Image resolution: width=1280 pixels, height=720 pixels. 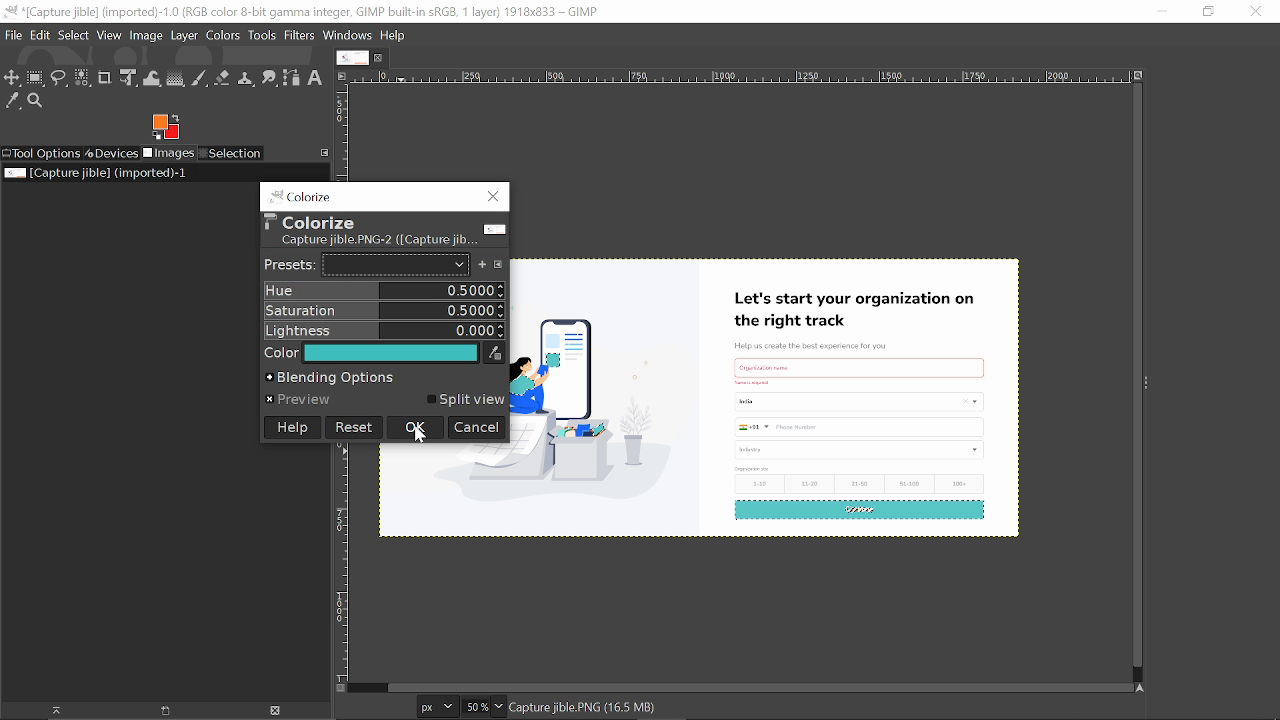 What do you see at coordinates (232, 153) in the screenshot?
I see `Selection` at bounding box center [232, 153].